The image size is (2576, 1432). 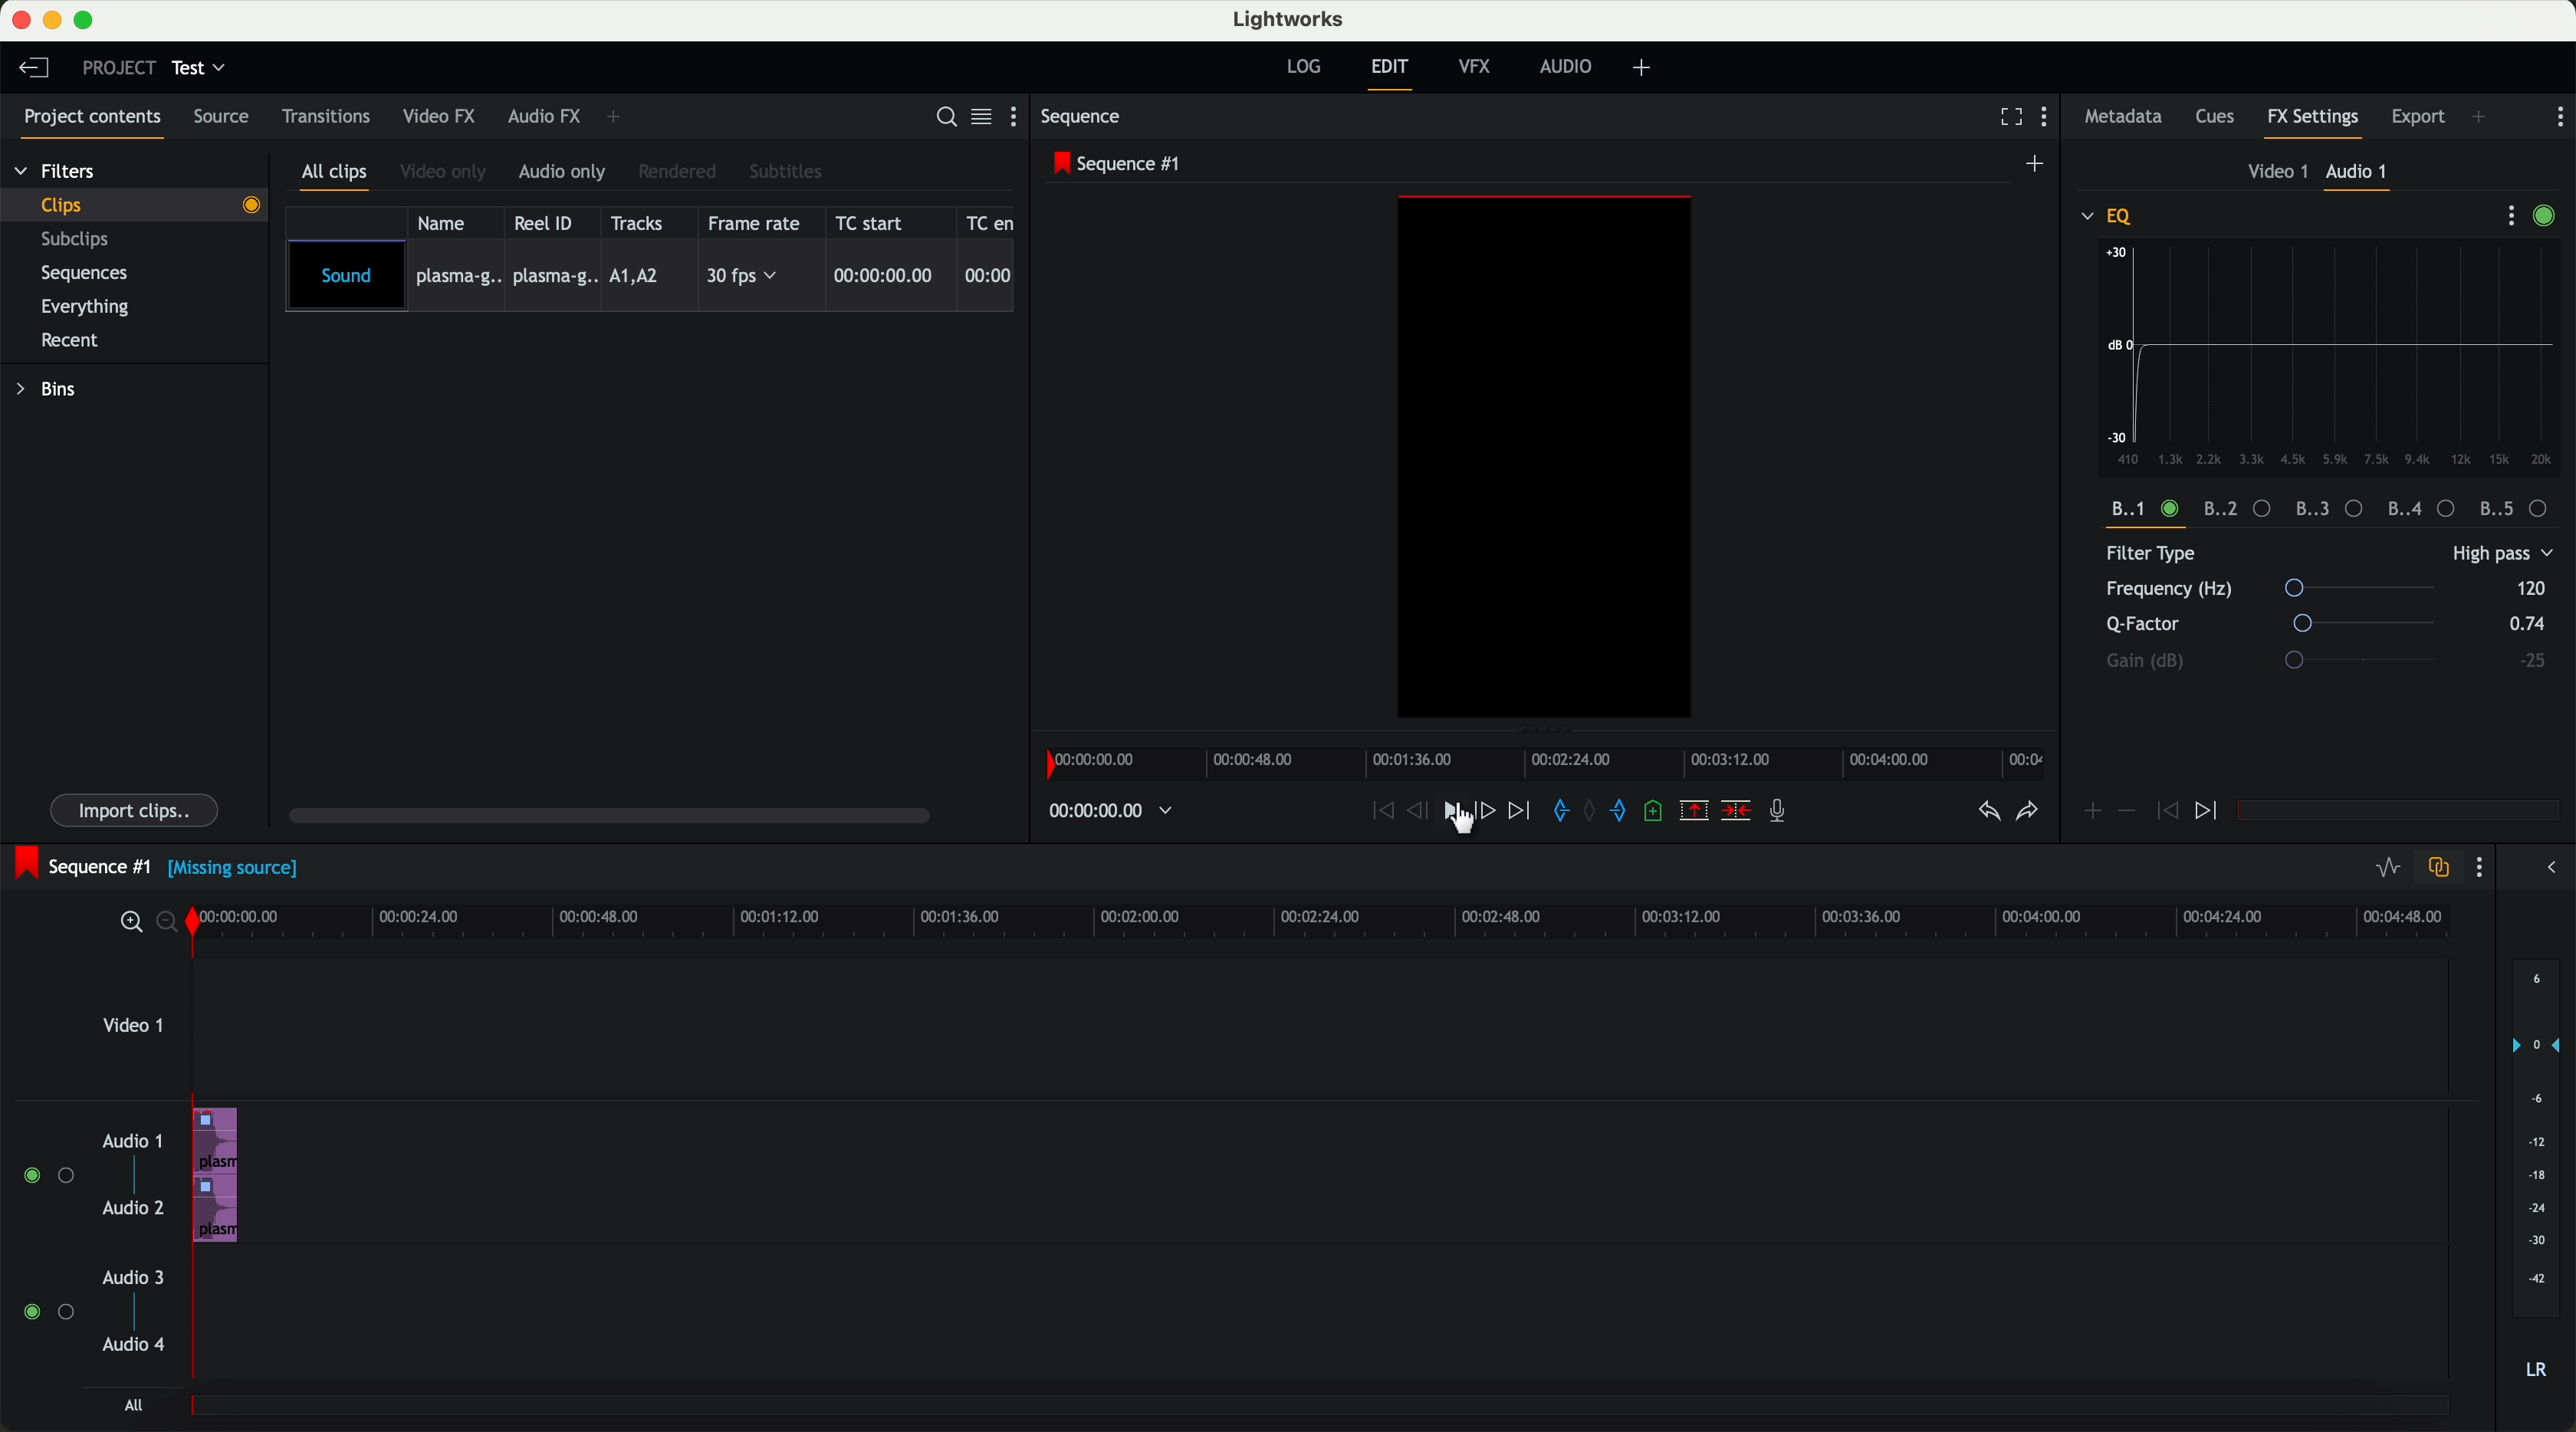 What do you see at coordinates (1120, 165) in the screenshot?
I see `sequence #1` at bounding box center [1120, 165].